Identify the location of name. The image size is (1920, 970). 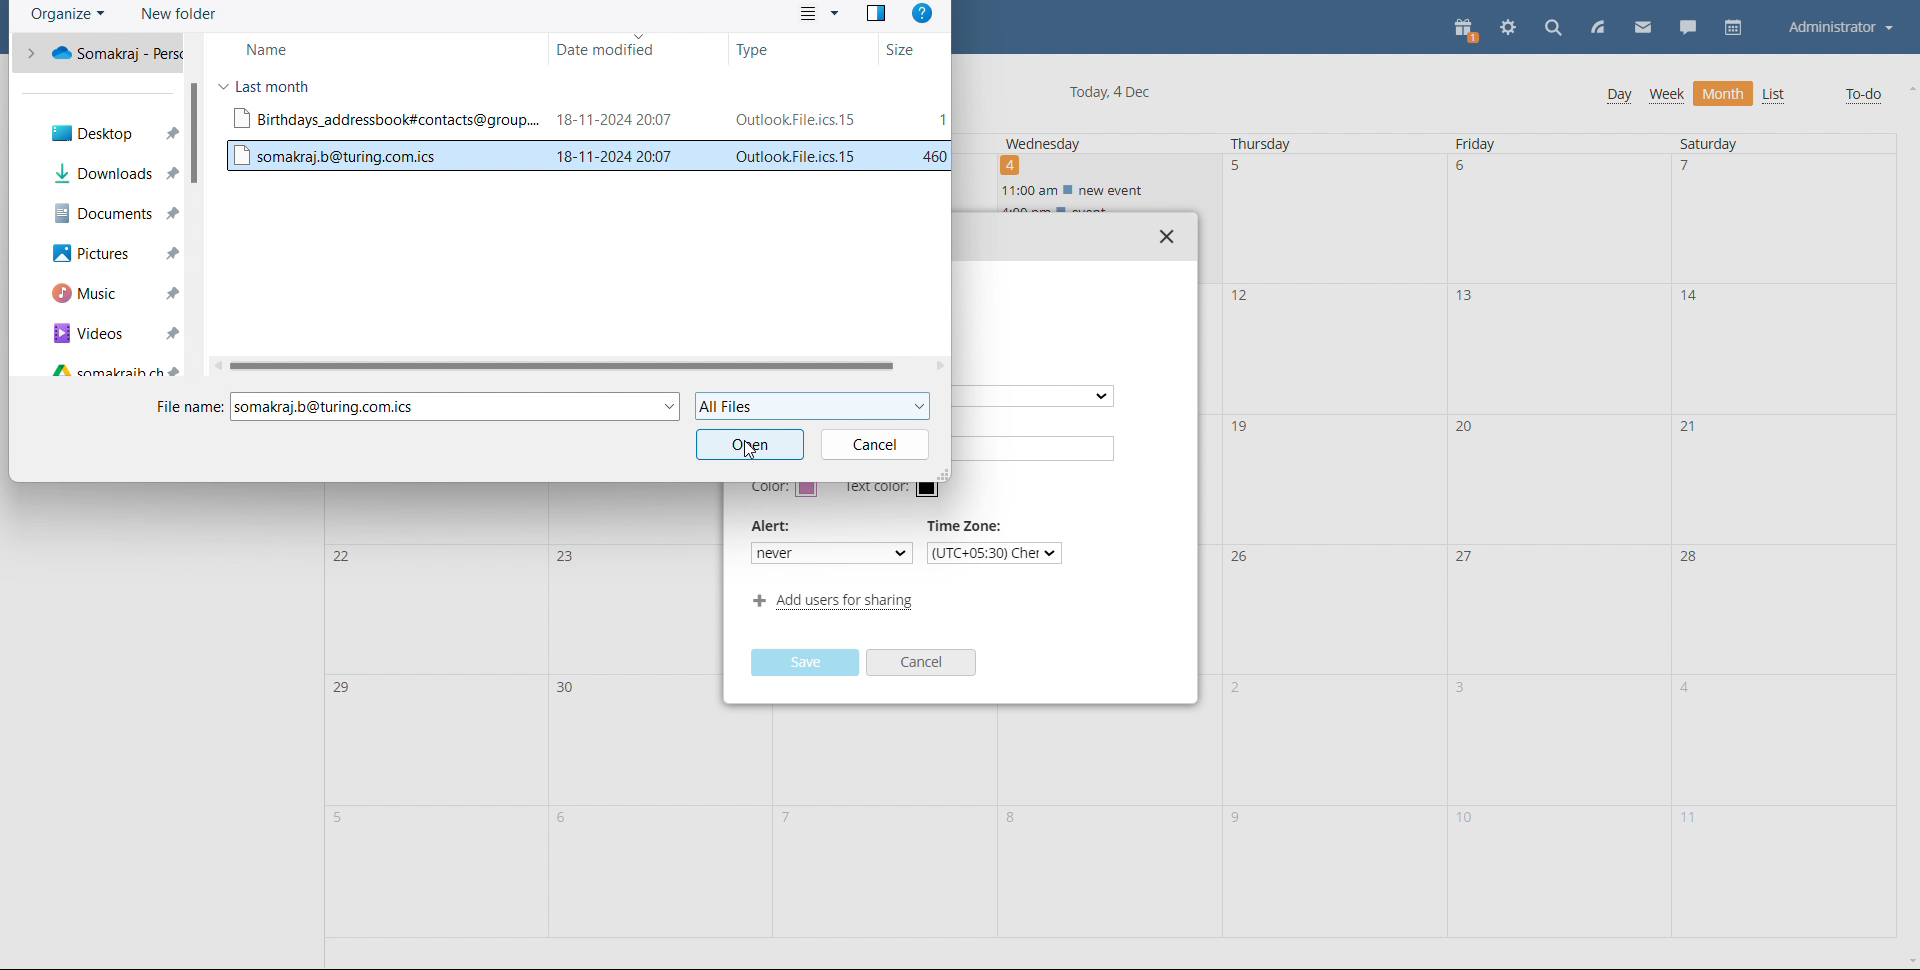
(344, 46).